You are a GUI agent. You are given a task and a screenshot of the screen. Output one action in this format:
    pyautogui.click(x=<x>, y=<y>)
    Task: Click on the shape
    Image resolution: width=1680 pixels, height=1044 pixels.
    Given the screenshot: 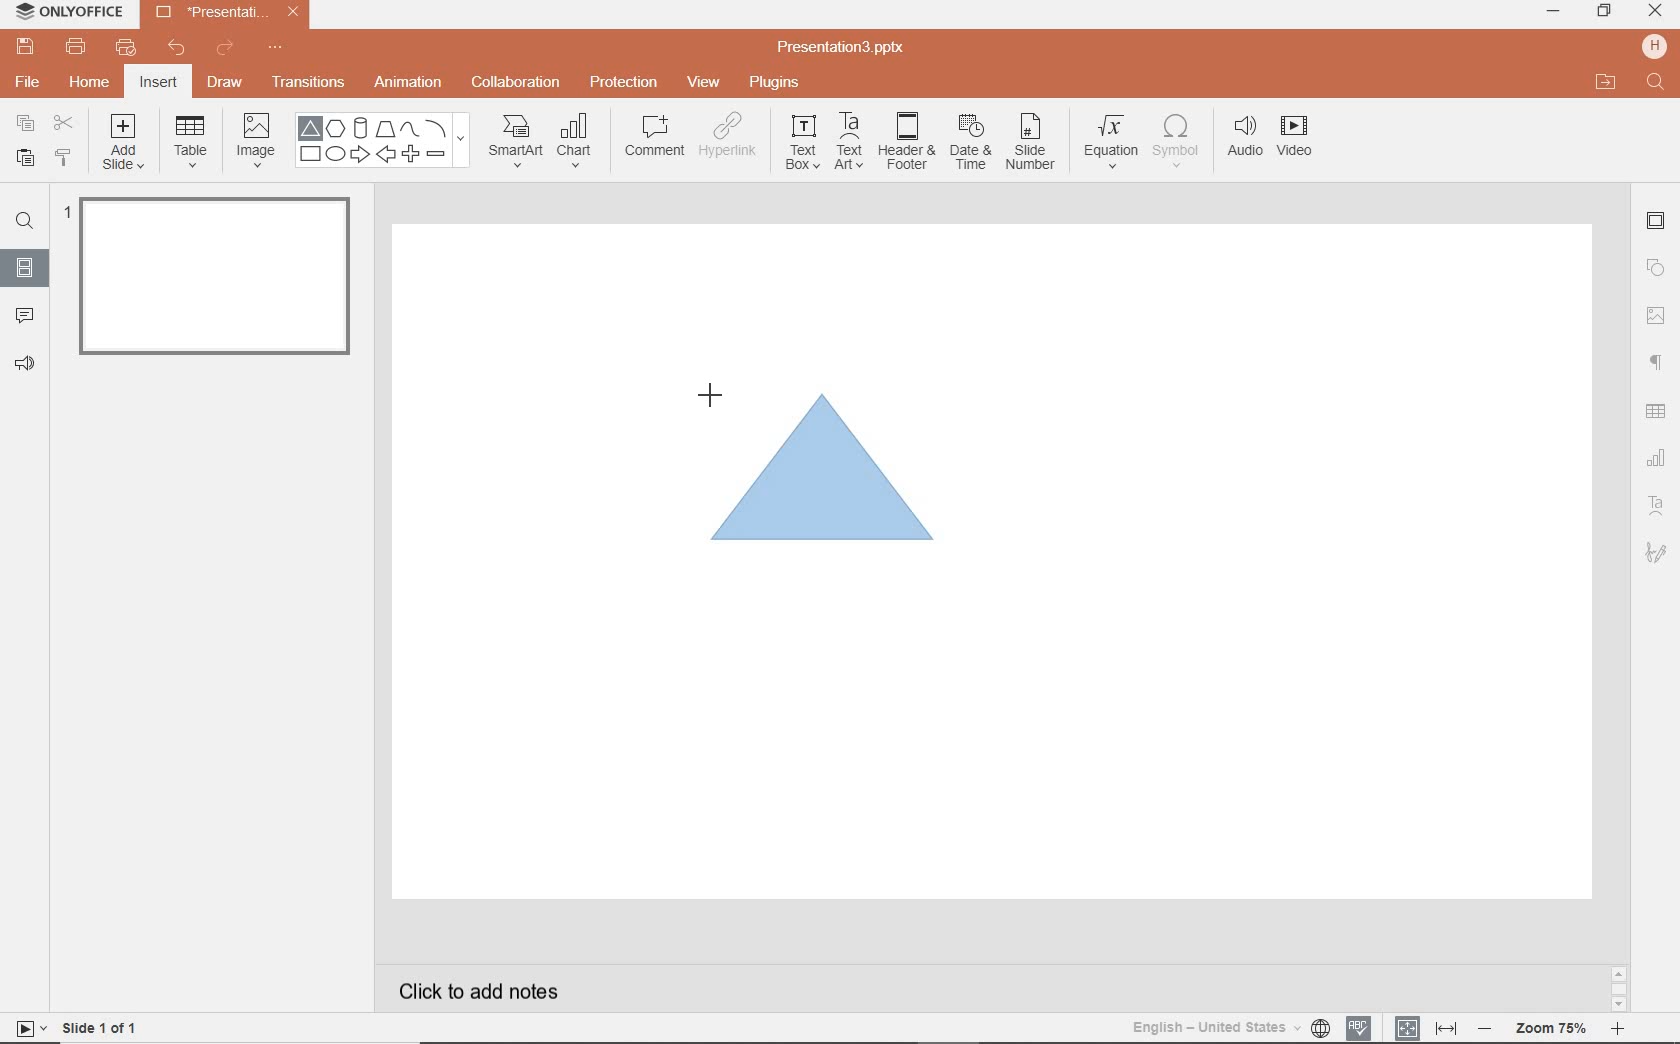 What is the action you would take?
    pyautogui.click(x=829, y=468)
    